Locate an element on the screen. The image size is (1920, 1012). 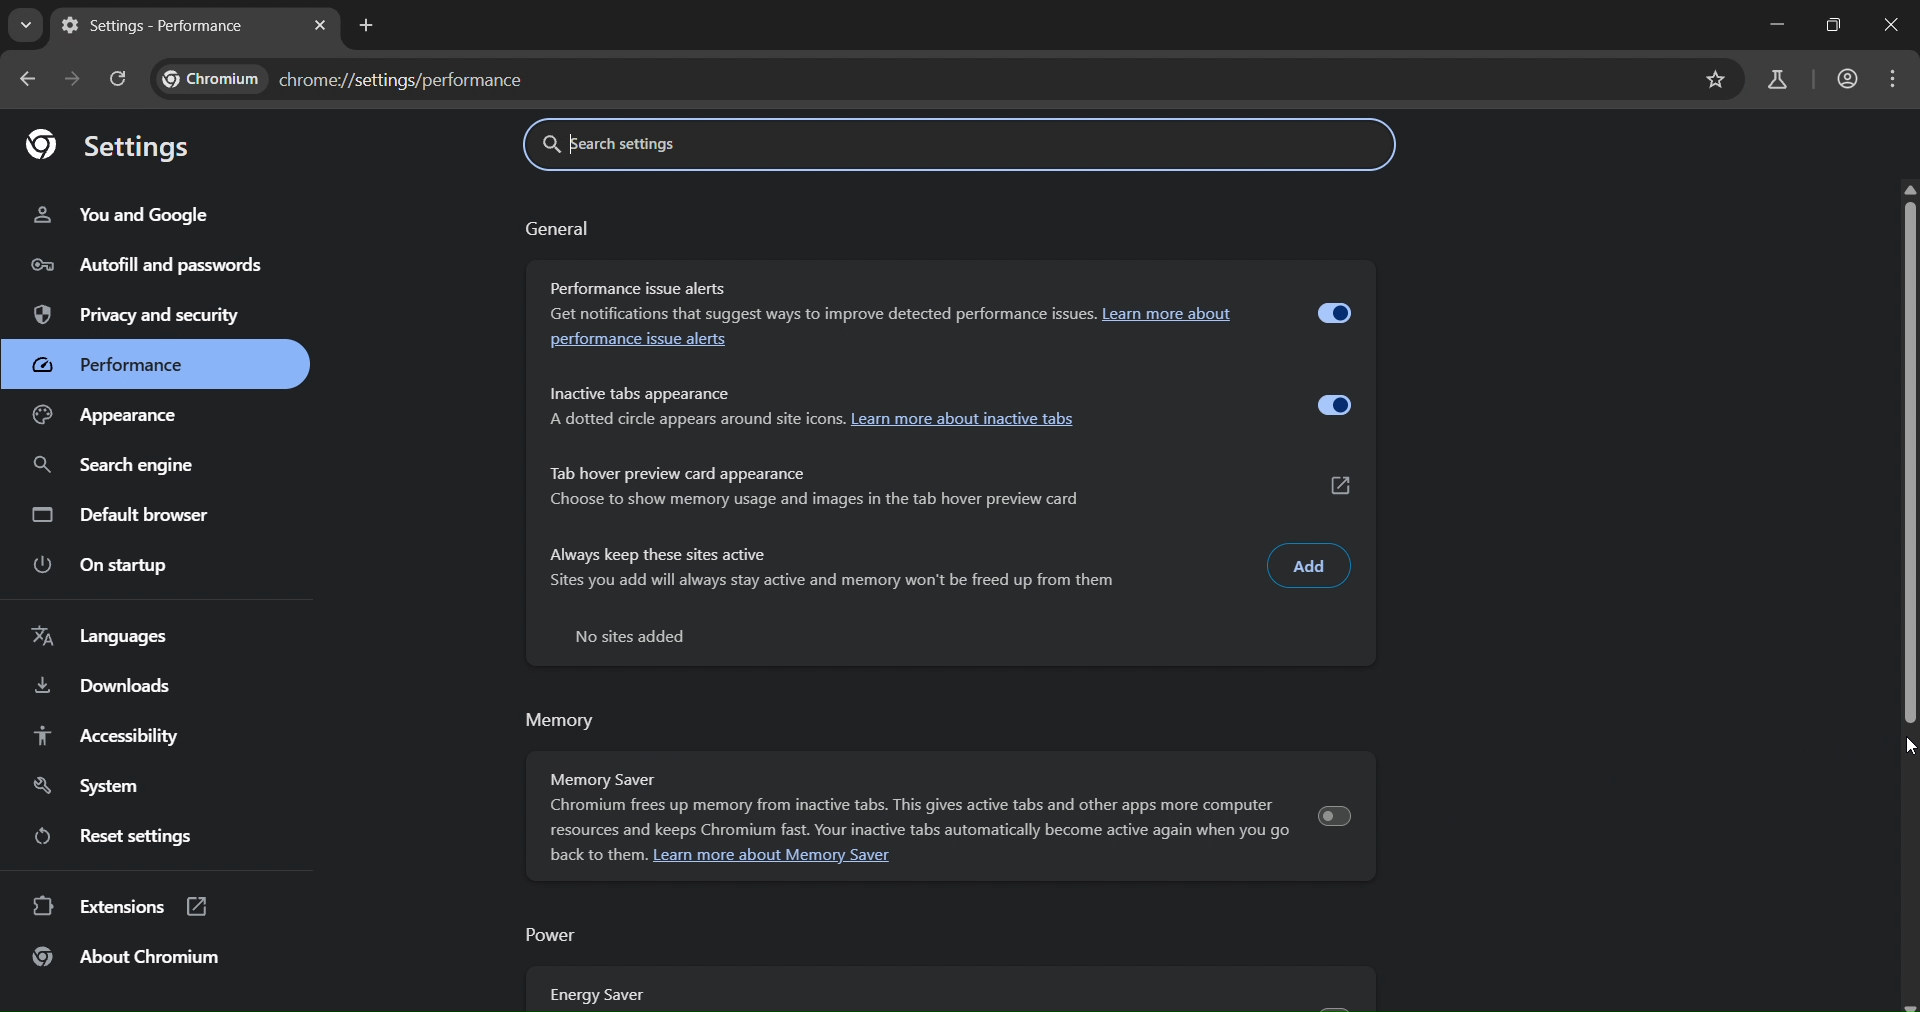
languages is located at coordinates (101, 635).